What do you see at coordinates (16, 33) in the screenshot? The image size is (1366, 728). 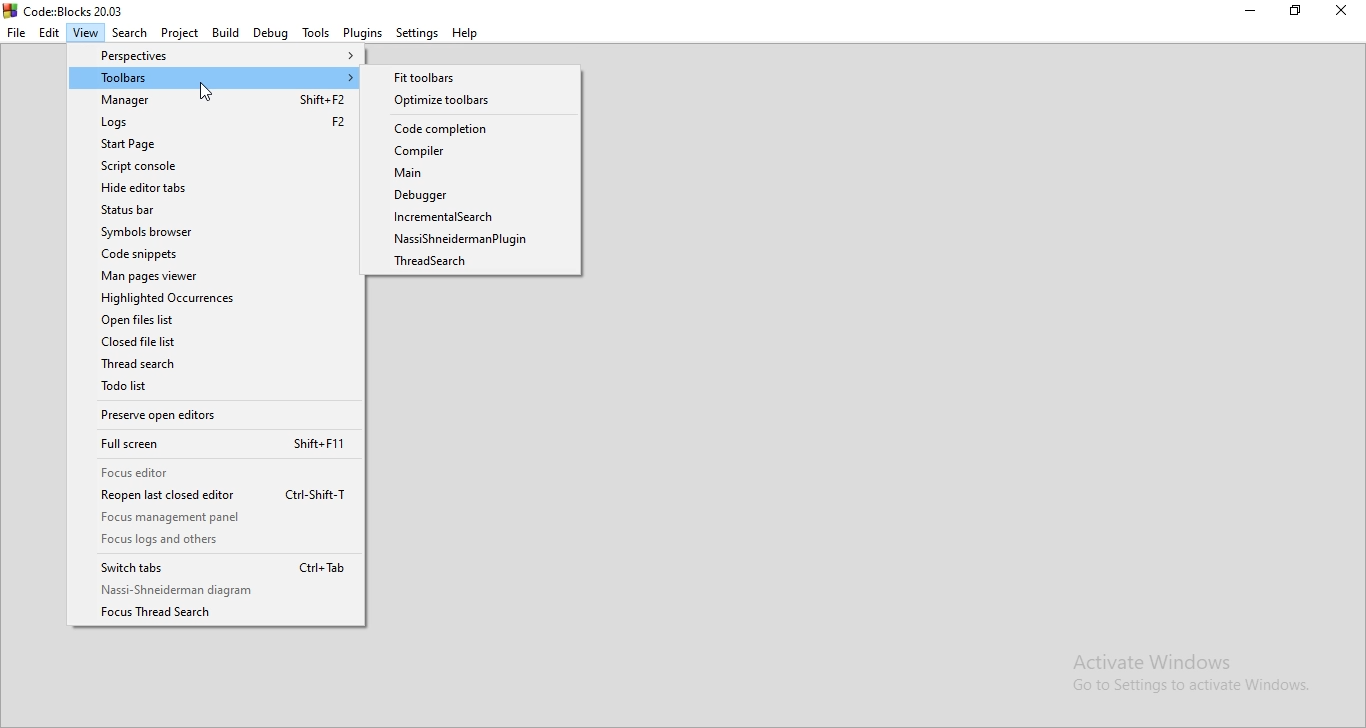 I see `File` at bounding box center [16, 33].